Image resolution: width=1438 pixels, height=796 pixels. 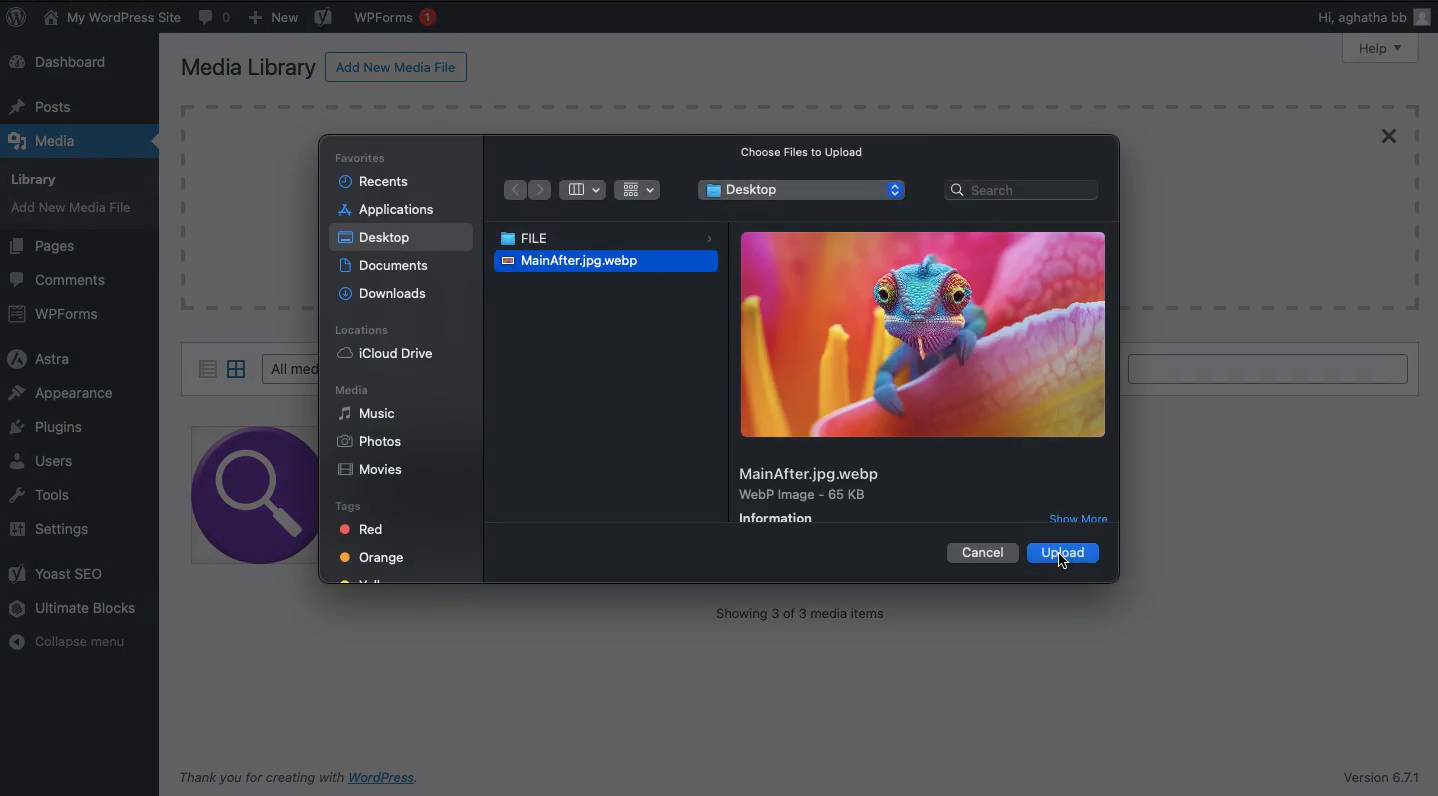 I want to click on Documents, so click(x=382, y=265).